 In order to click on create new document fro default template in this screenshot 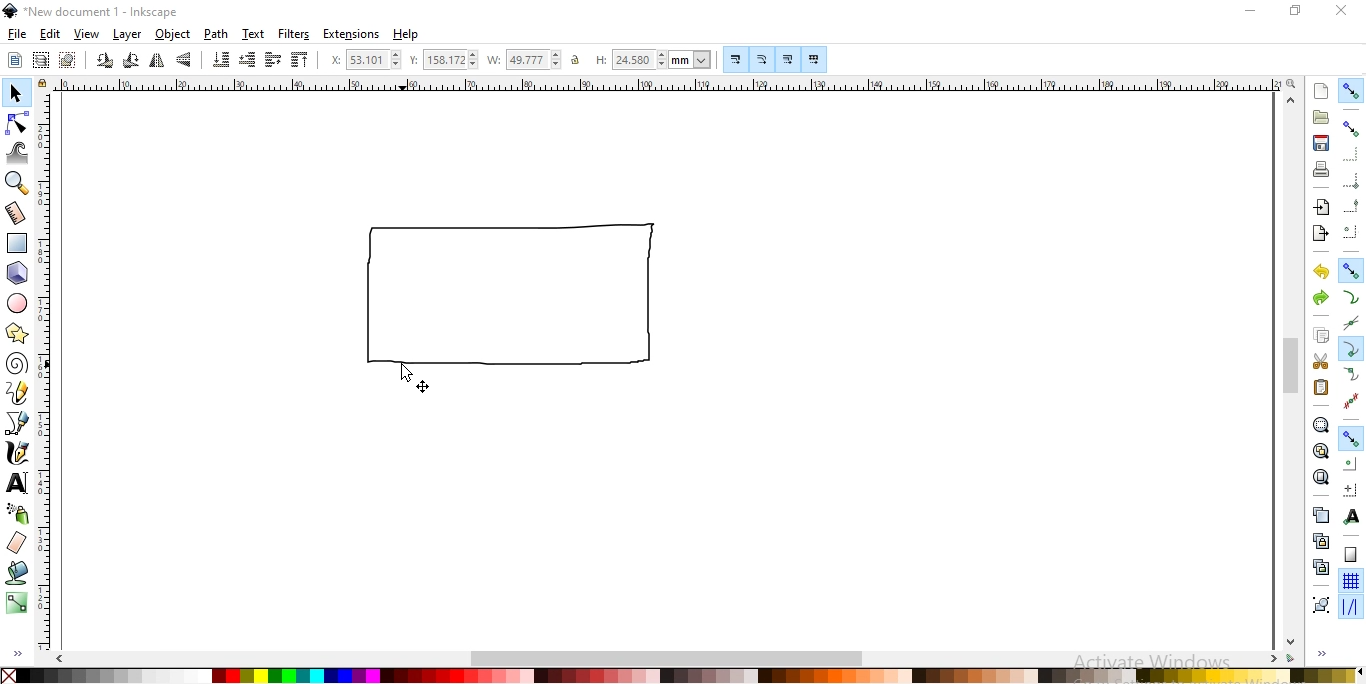, I will do `click(1320, 92)`.